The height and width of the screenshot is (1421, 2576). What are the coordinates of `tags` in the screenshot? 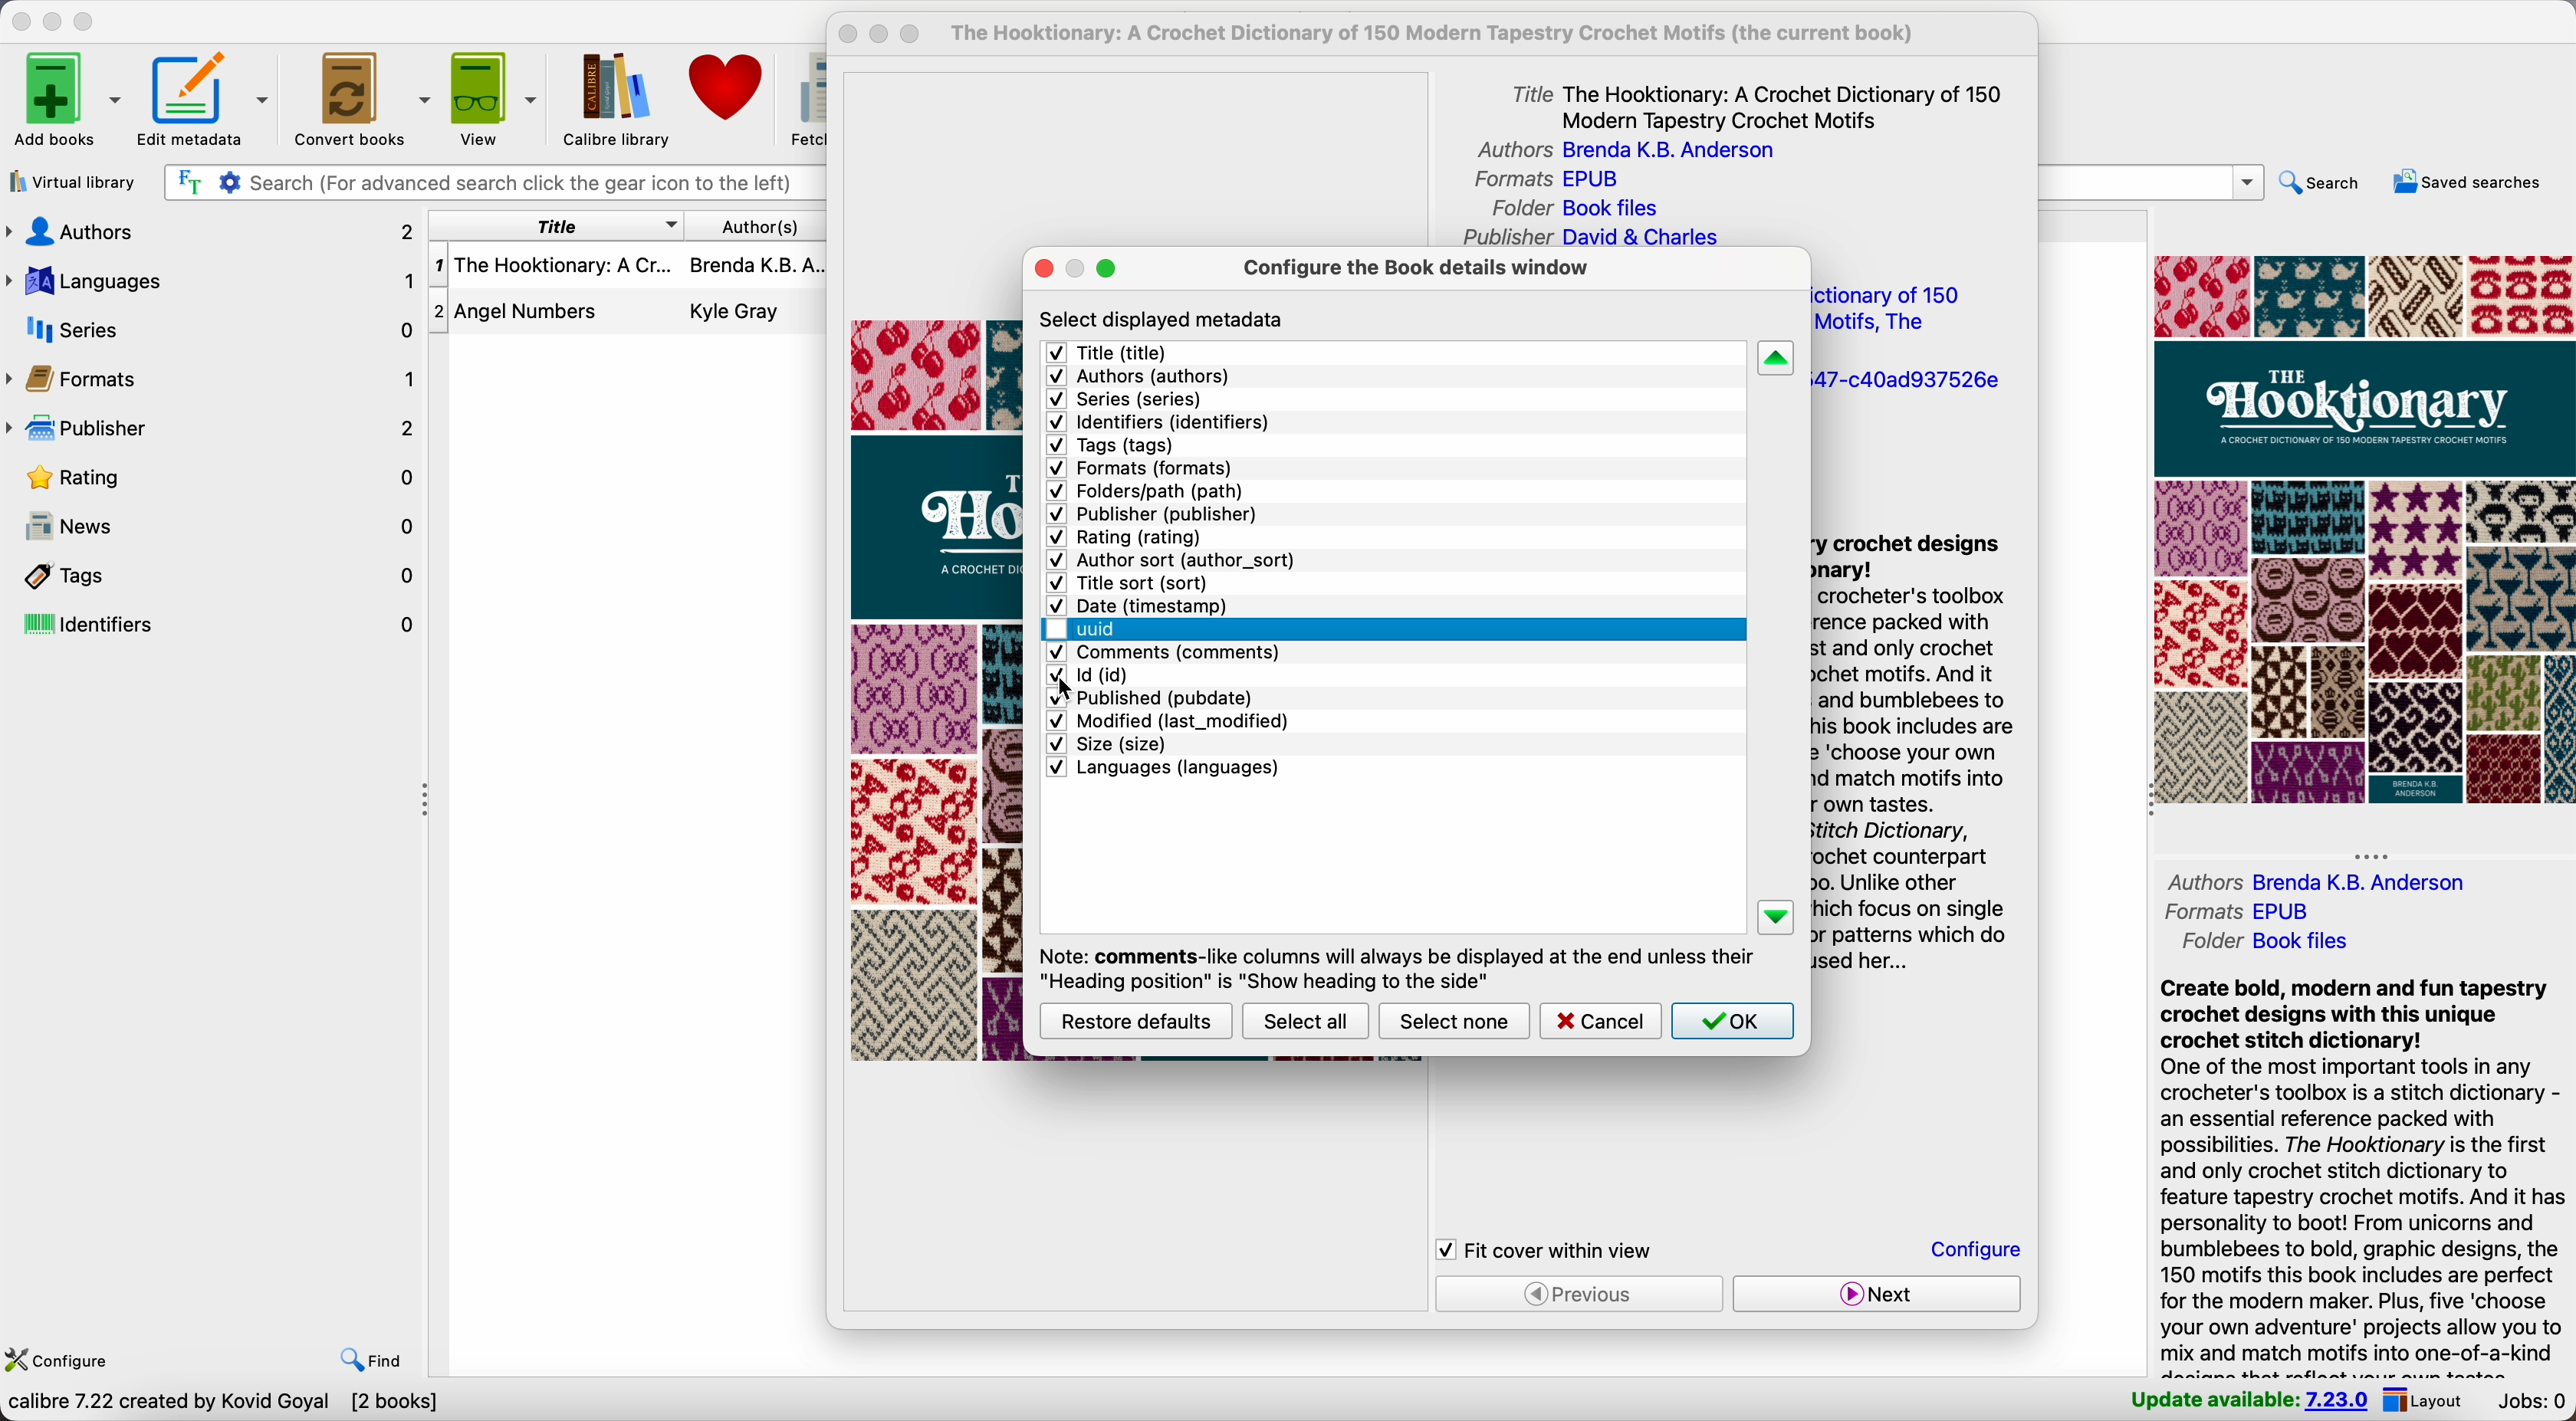 It's located at (1111, 445).